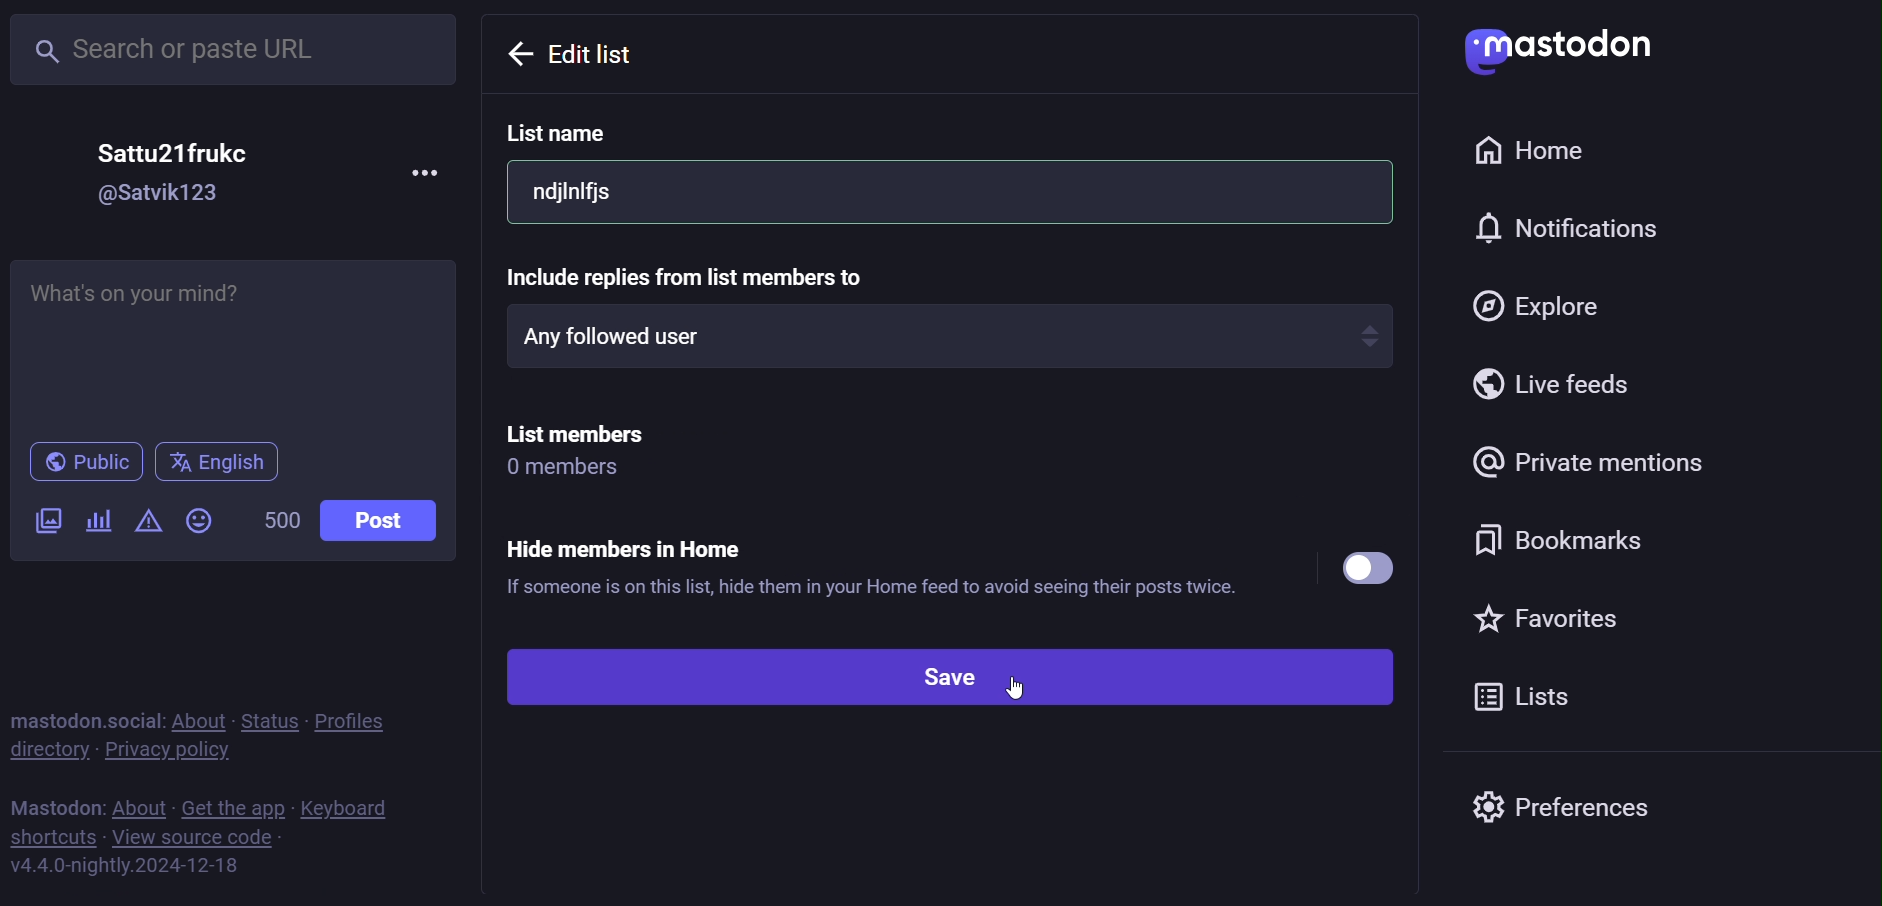  Describe the element at coordinates (1543, 153) in the screenshot. I see `home` at that location.